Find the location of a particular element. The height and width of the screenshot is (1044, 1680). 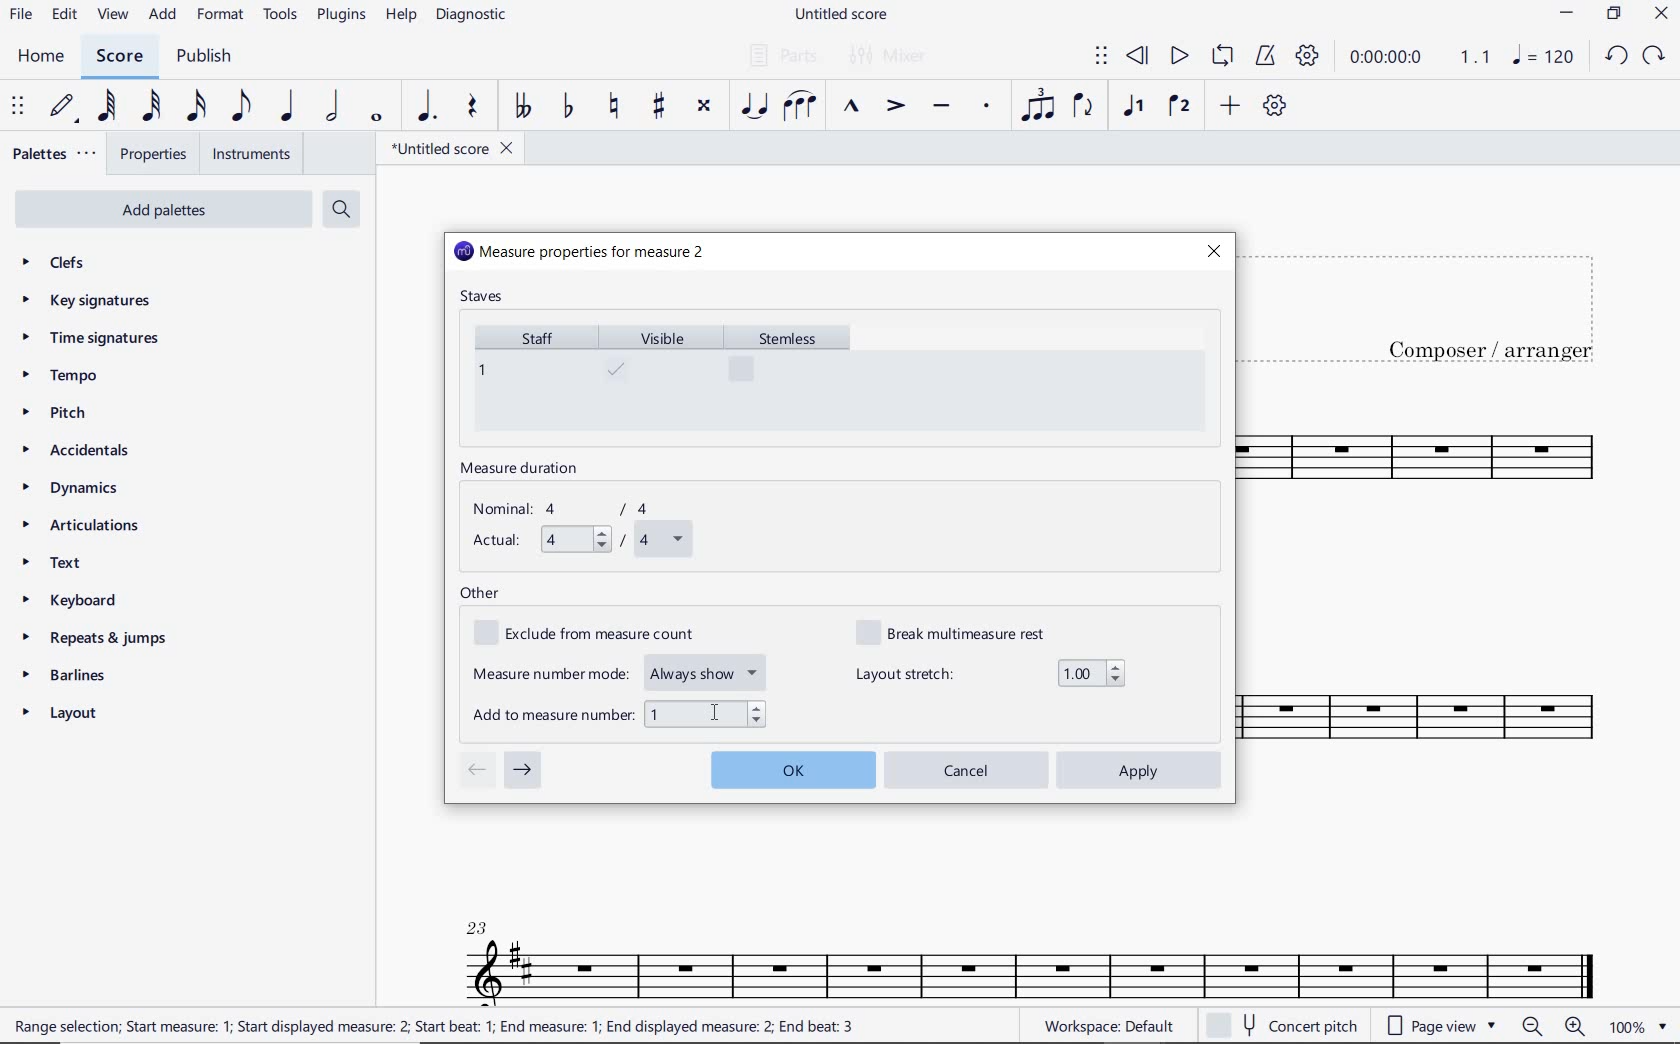

TOGGLE SHARP is located at coordinates (660, 106).